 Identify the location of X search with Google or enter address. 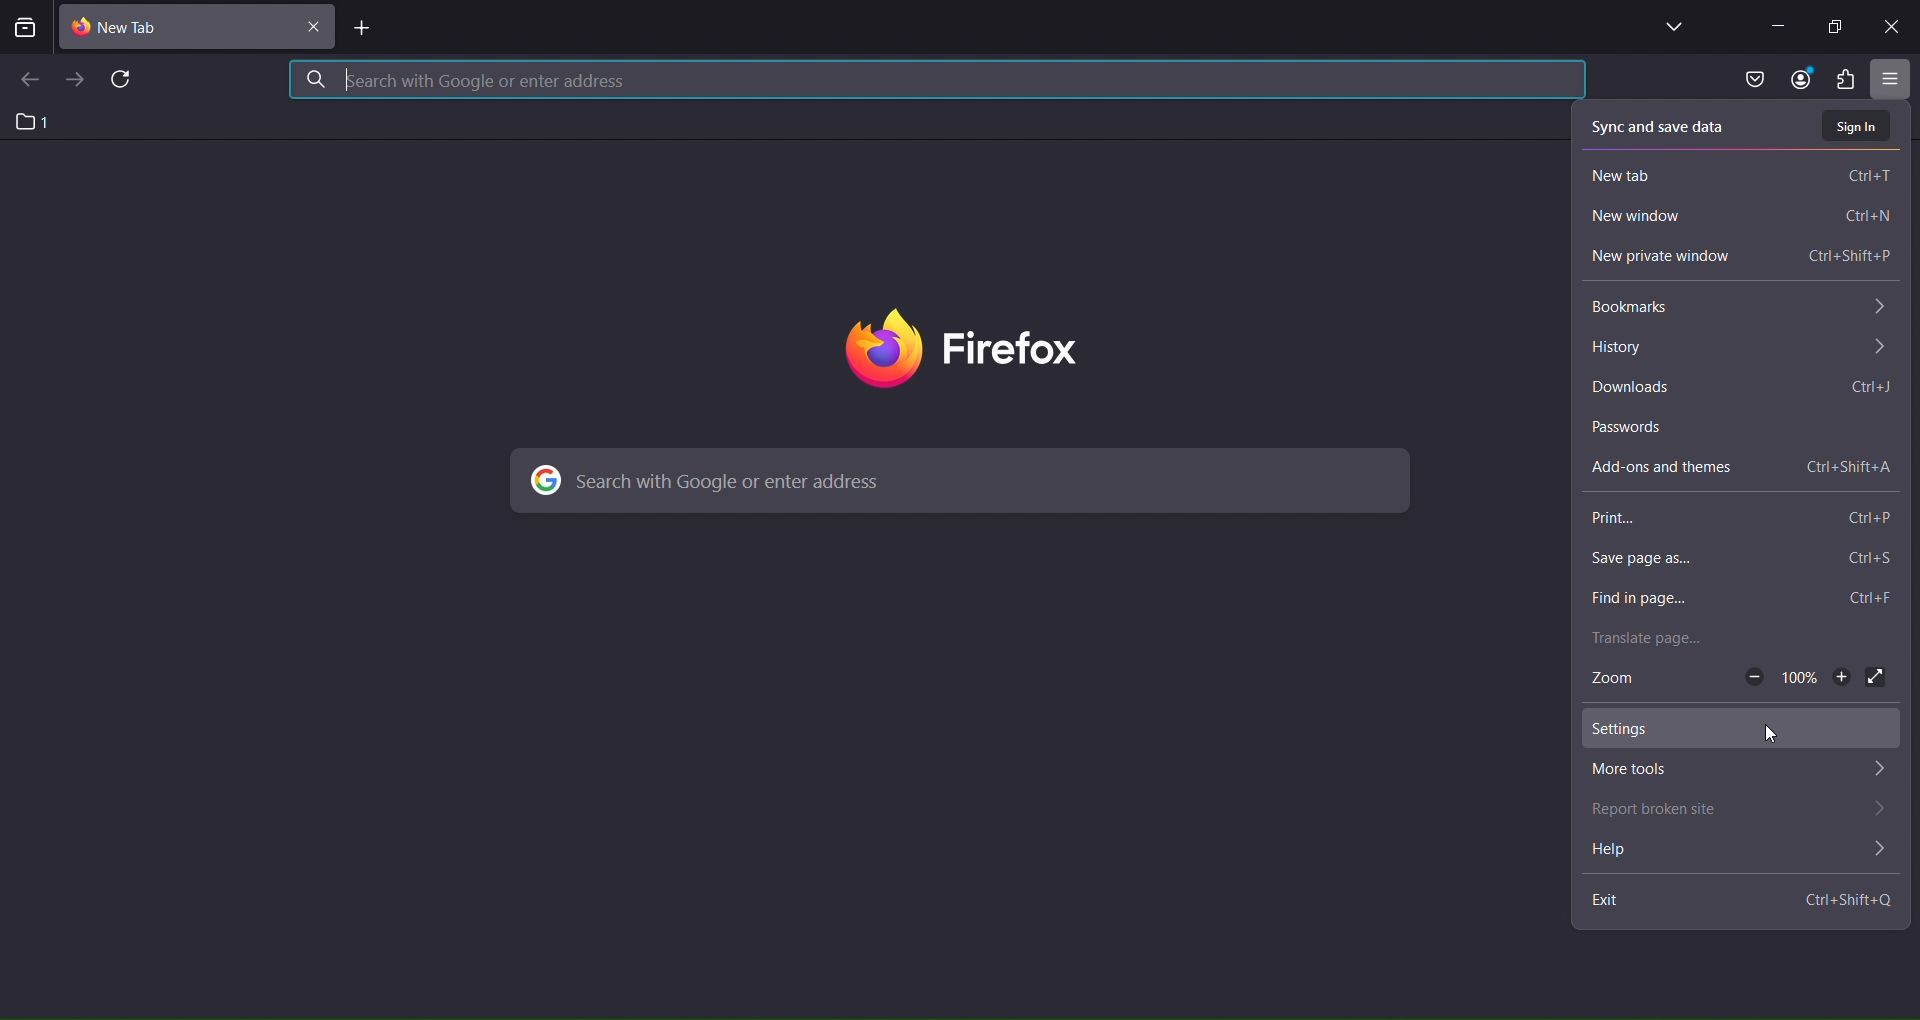
(465, 79).